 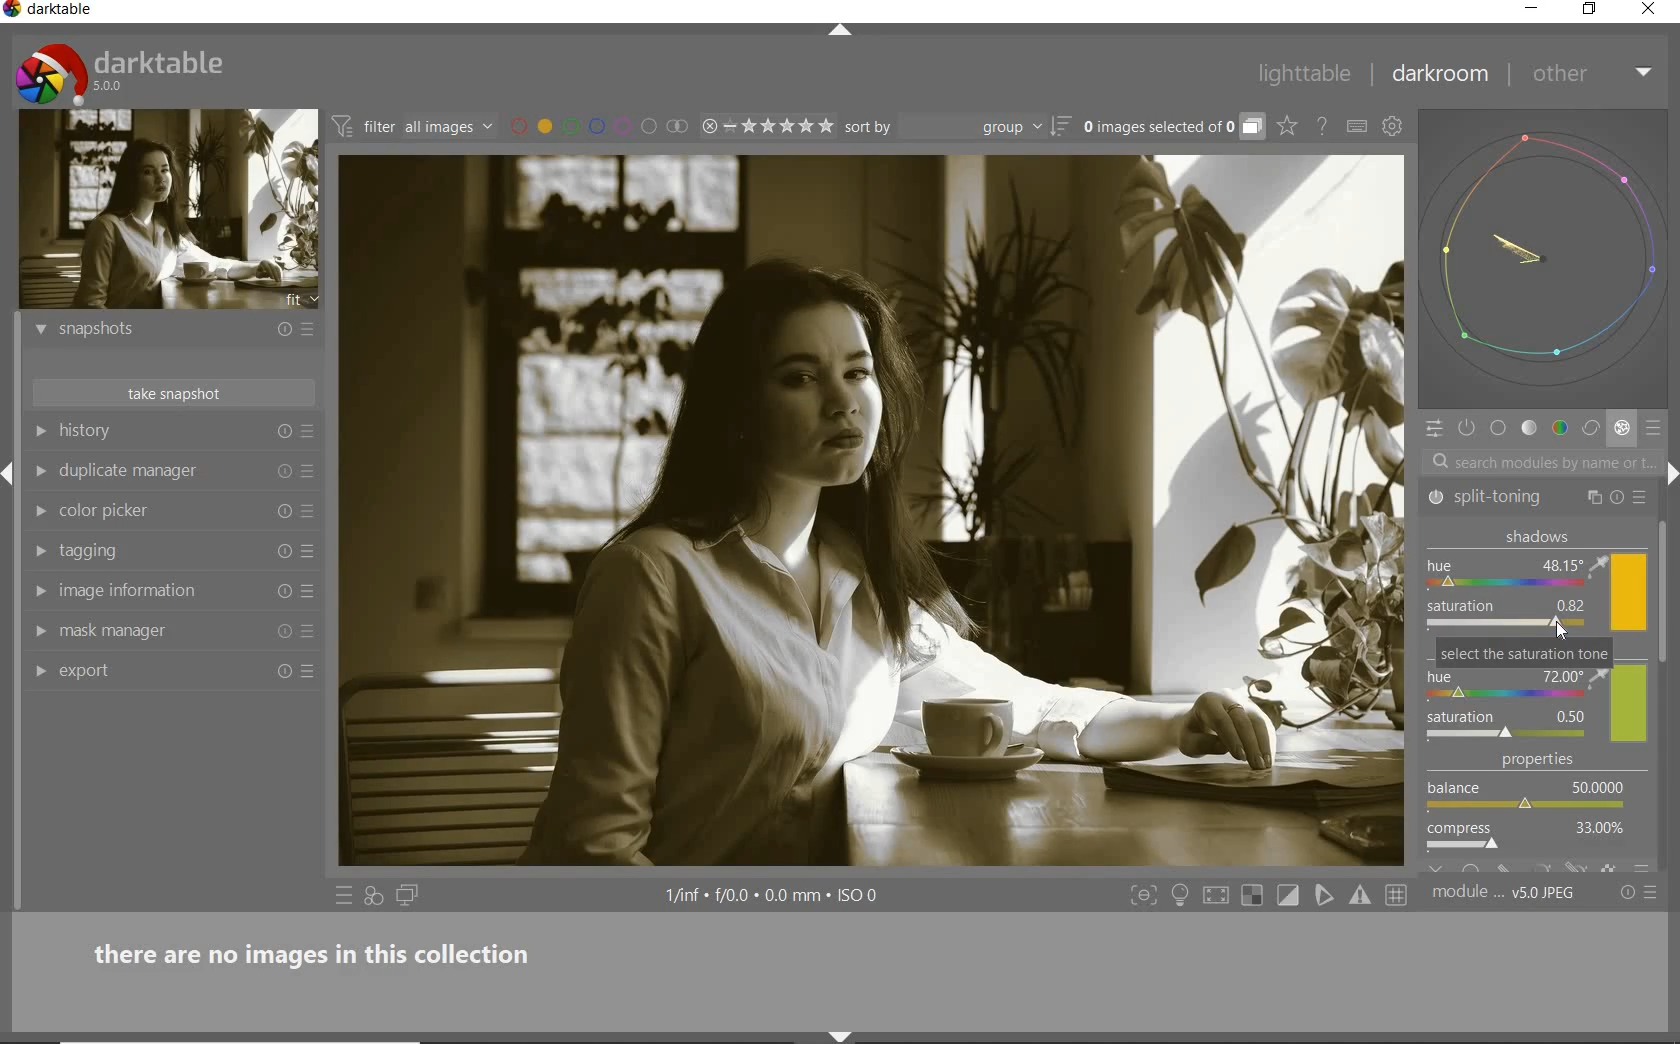 What do you see at coordinates (159, 630) in the screenshot?
I see `mask manager` at bounding box center [159, 630].